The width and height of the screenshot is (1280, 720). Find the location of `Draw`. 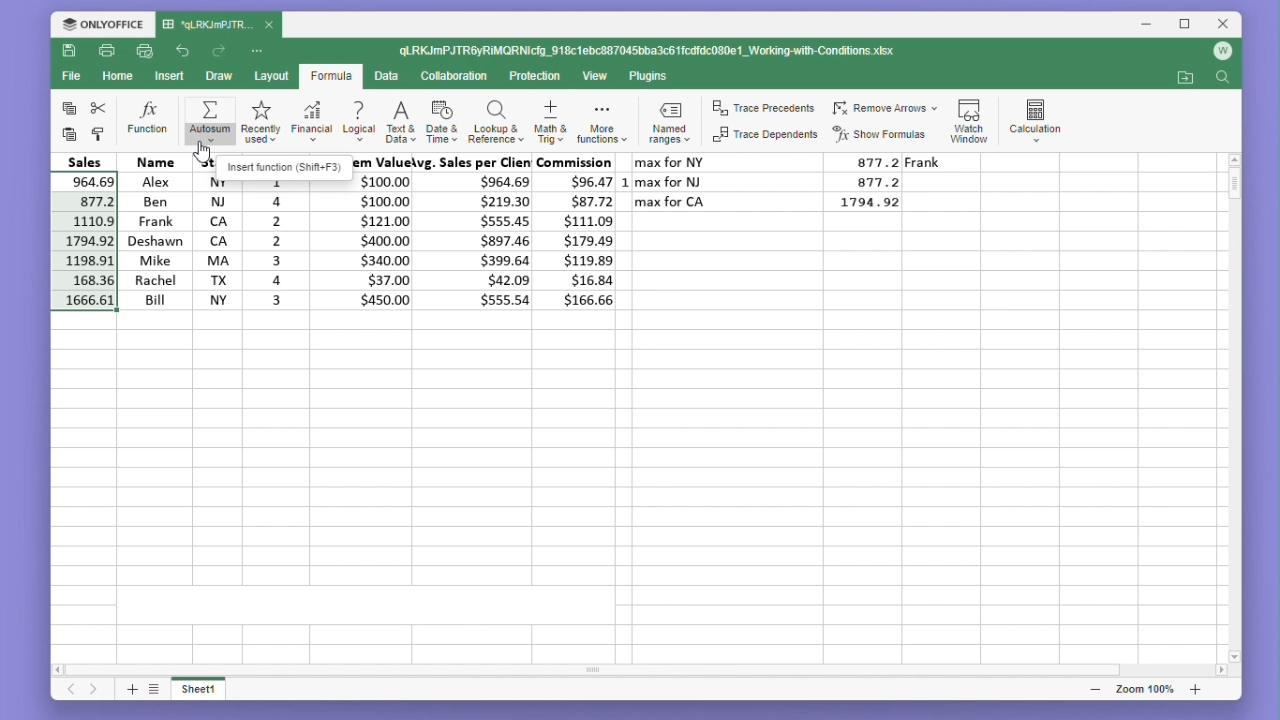

Draw is located at coordinates (218, 76).